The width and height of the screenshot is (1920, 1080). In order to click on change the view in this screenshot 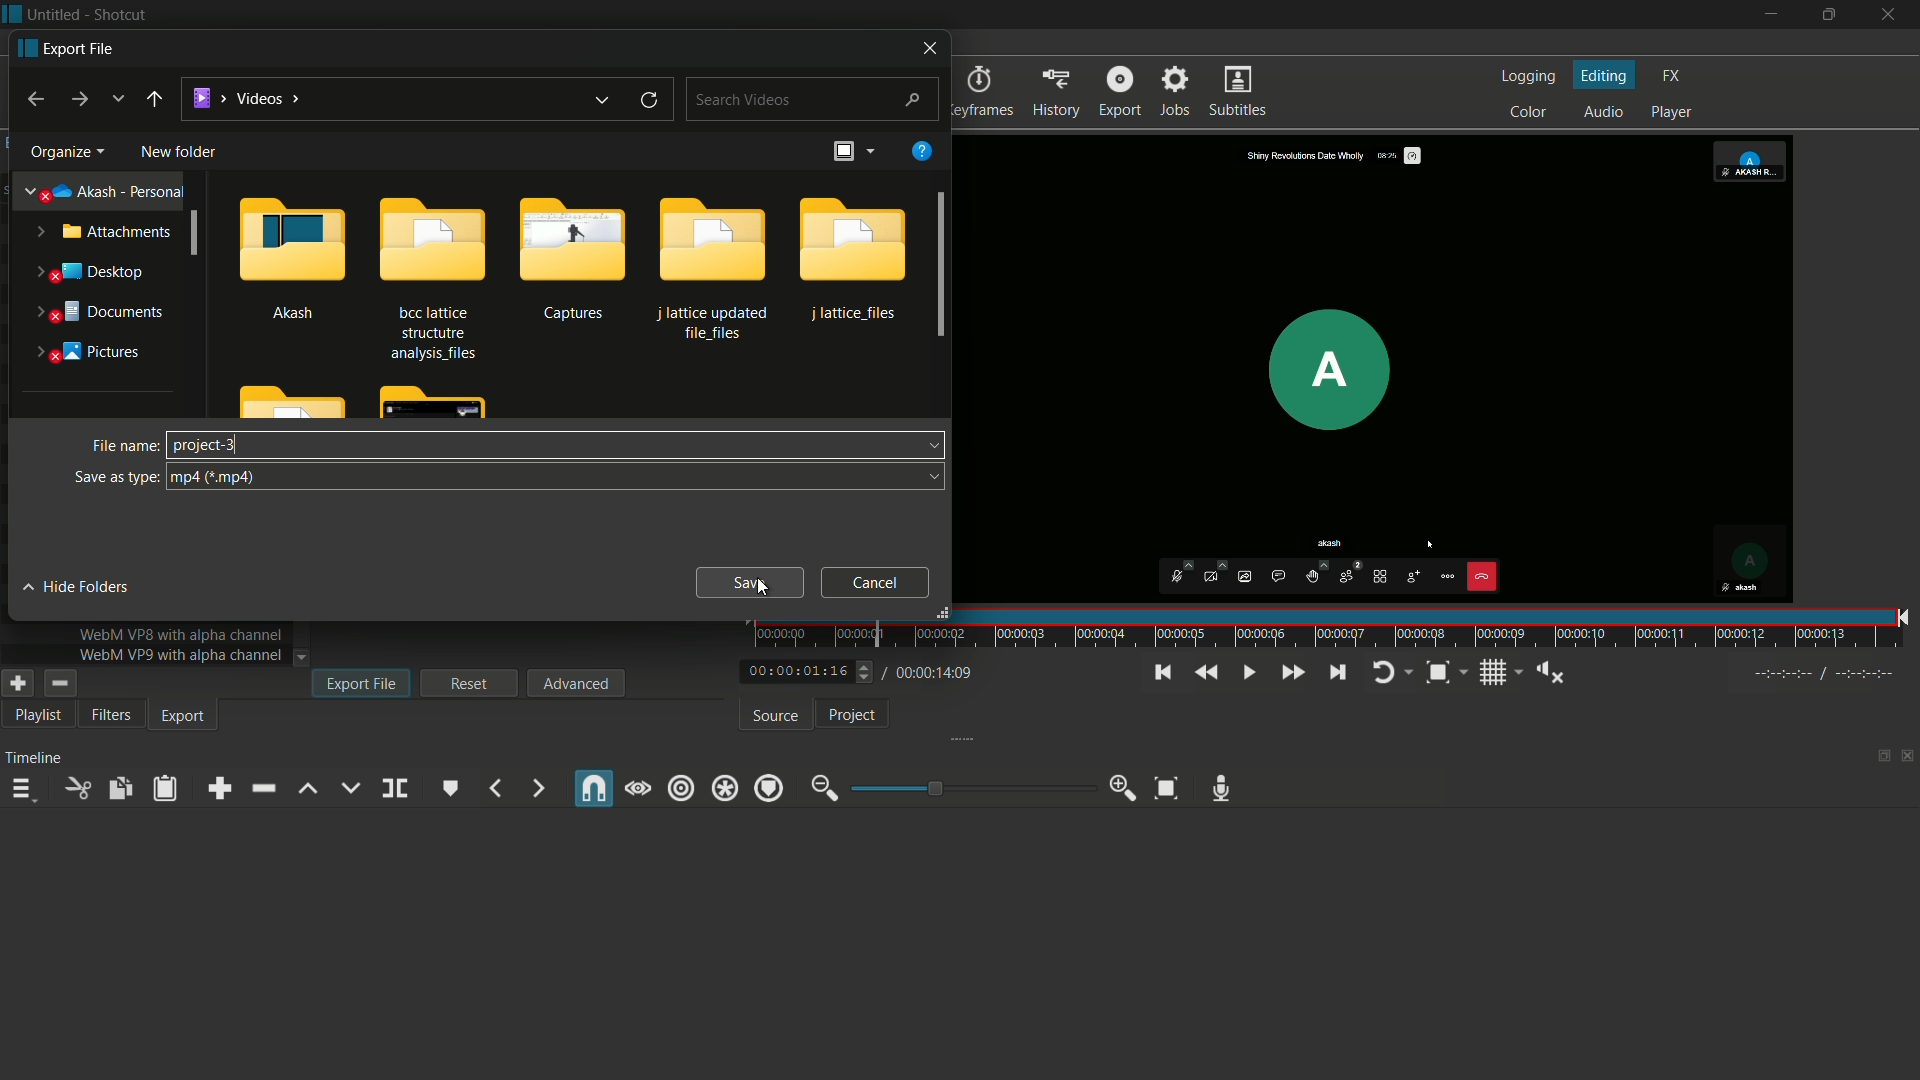, I will do `click(840, 152)`.